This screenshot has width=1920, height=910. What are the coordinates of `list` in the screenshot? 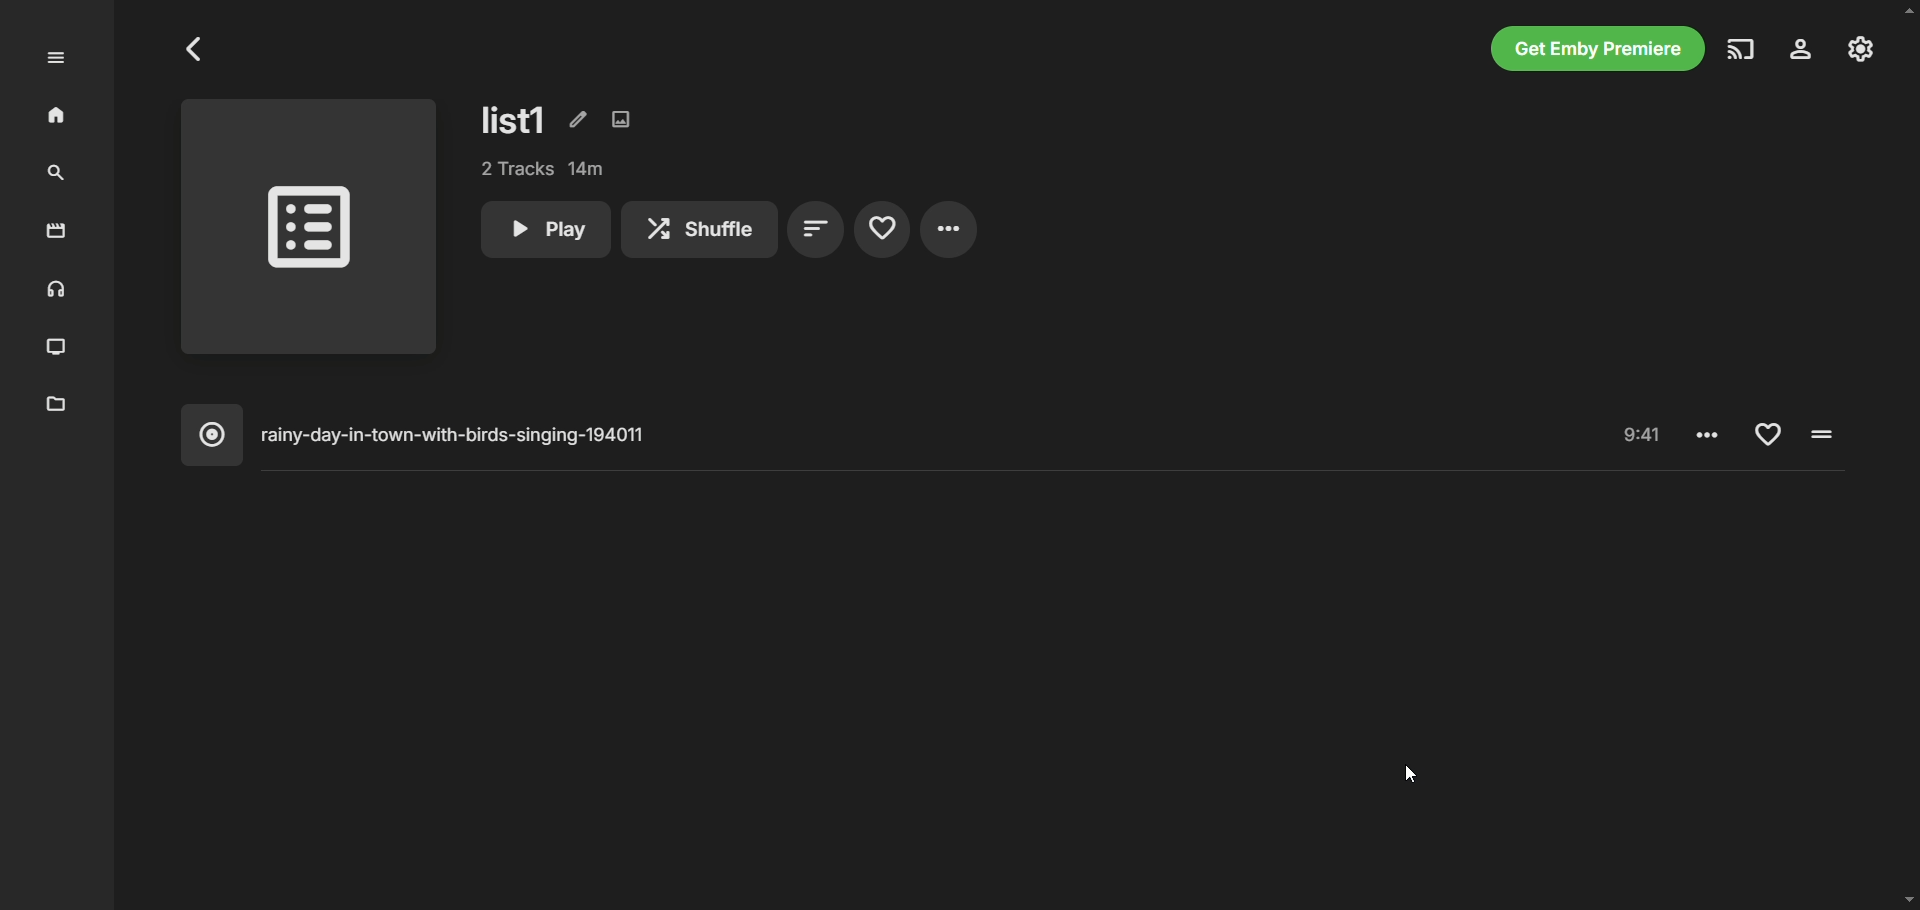 It's located at (515, 119).